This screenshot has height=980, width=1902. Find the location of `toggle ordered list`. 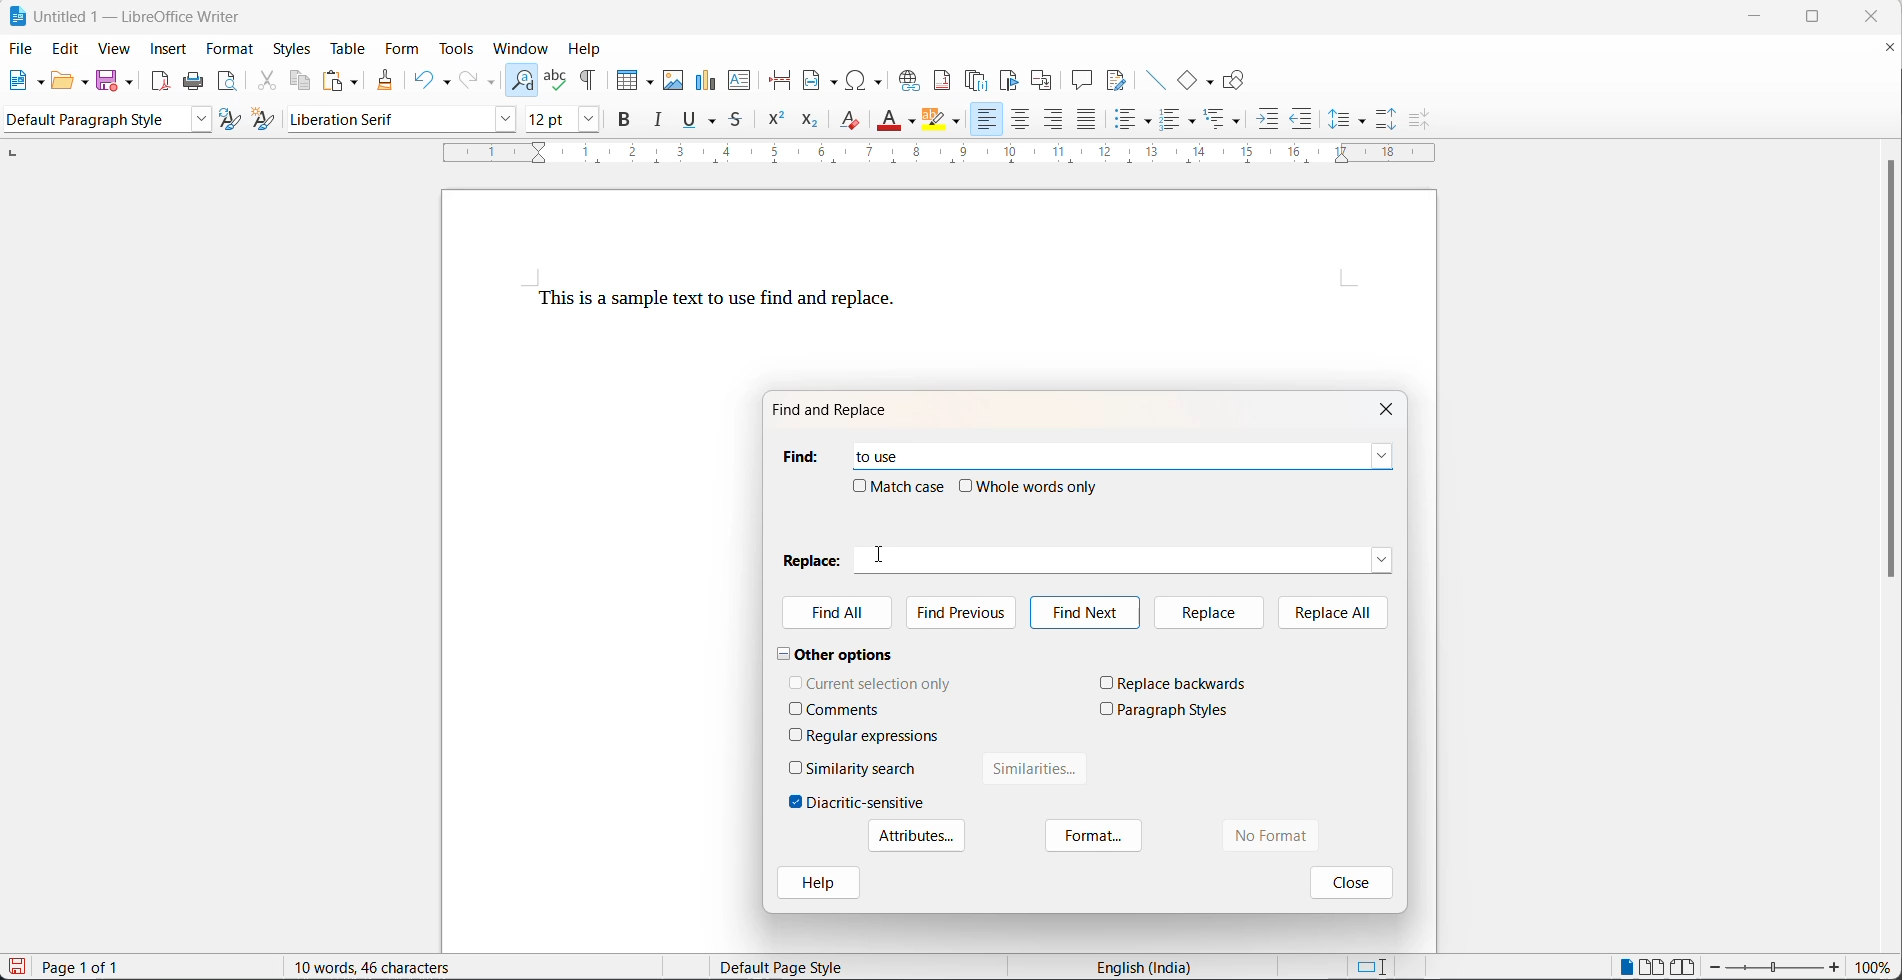

toggle ordered list is located at coordinates (1172, 121).